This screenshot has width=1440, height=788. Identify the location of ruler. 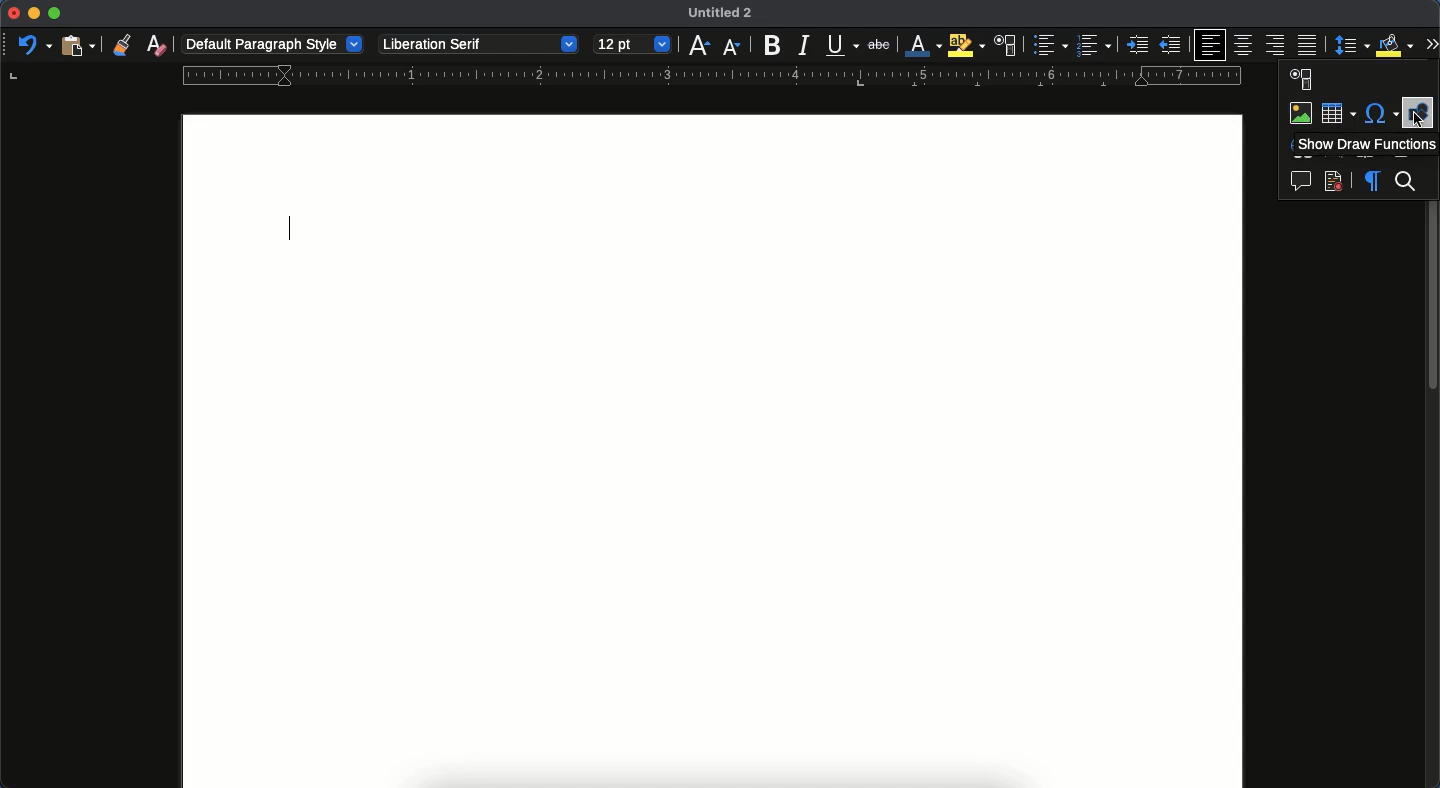
(707, 76).